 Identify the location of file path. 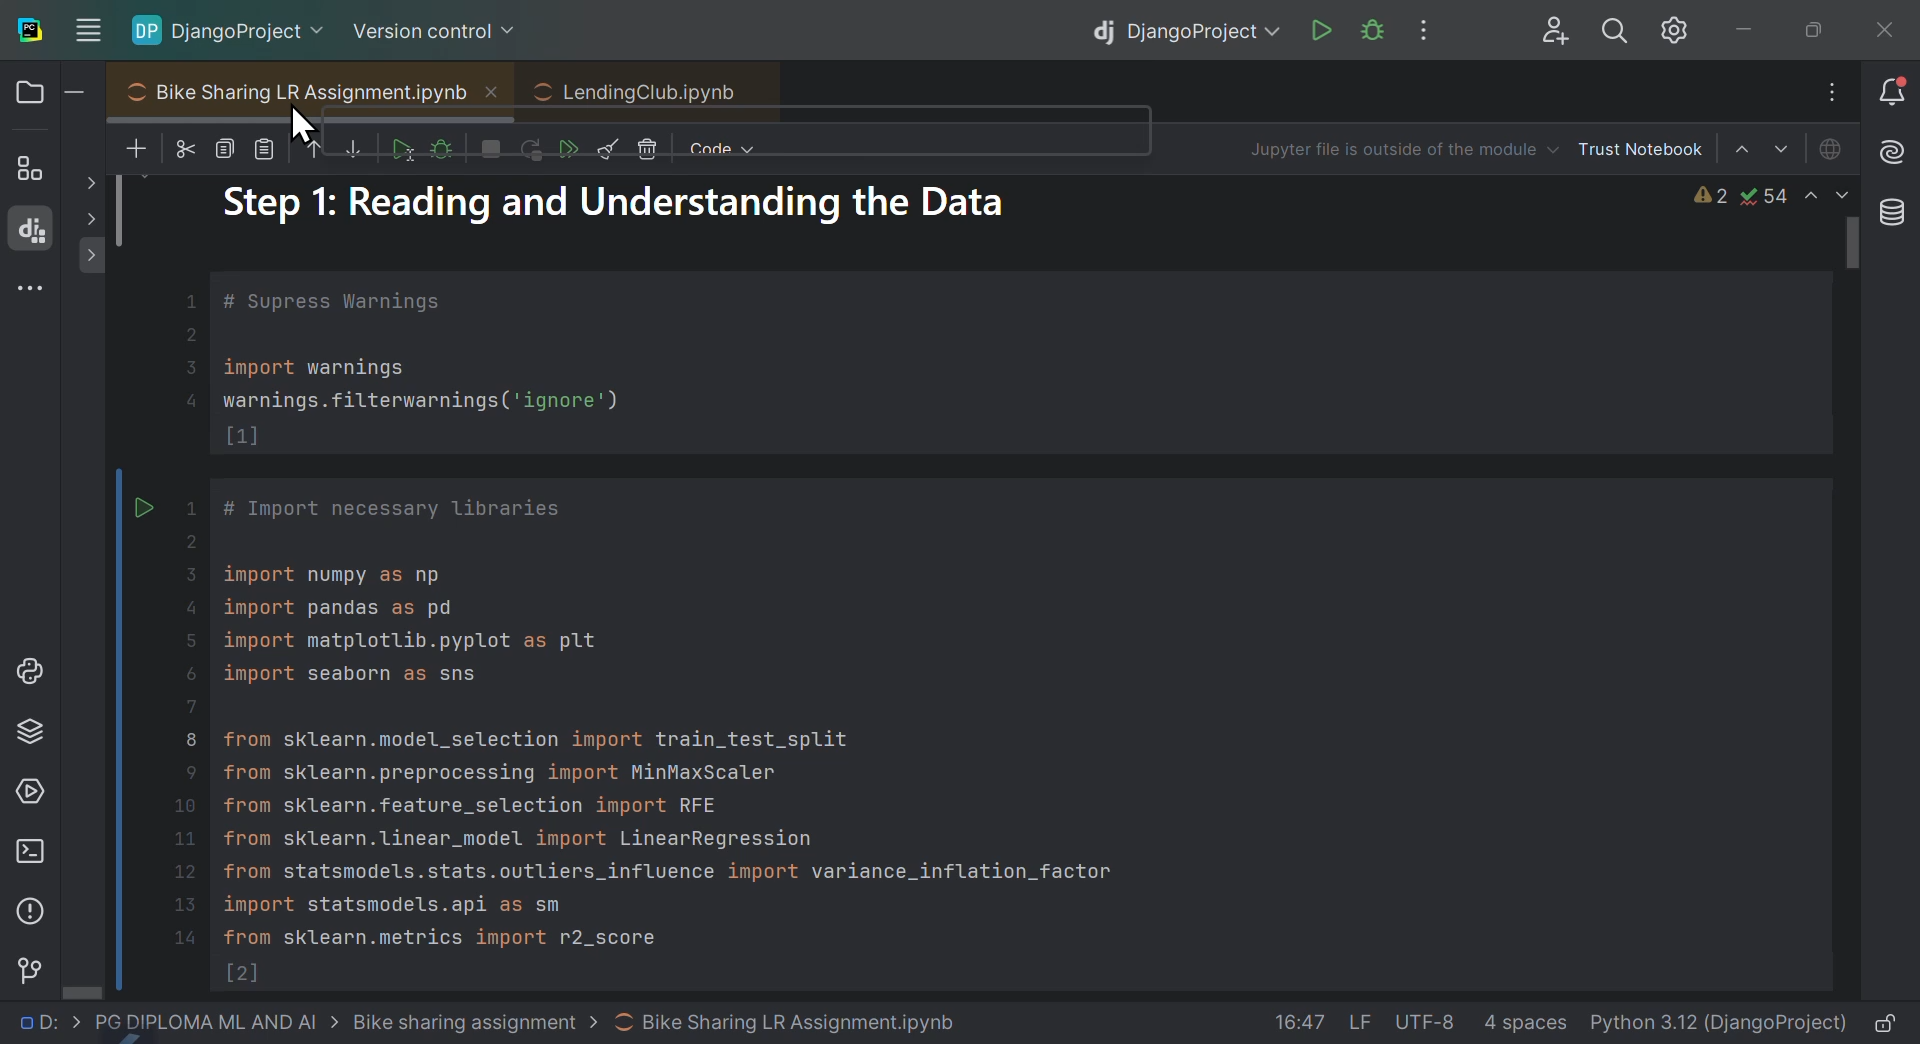
(482, 1024).